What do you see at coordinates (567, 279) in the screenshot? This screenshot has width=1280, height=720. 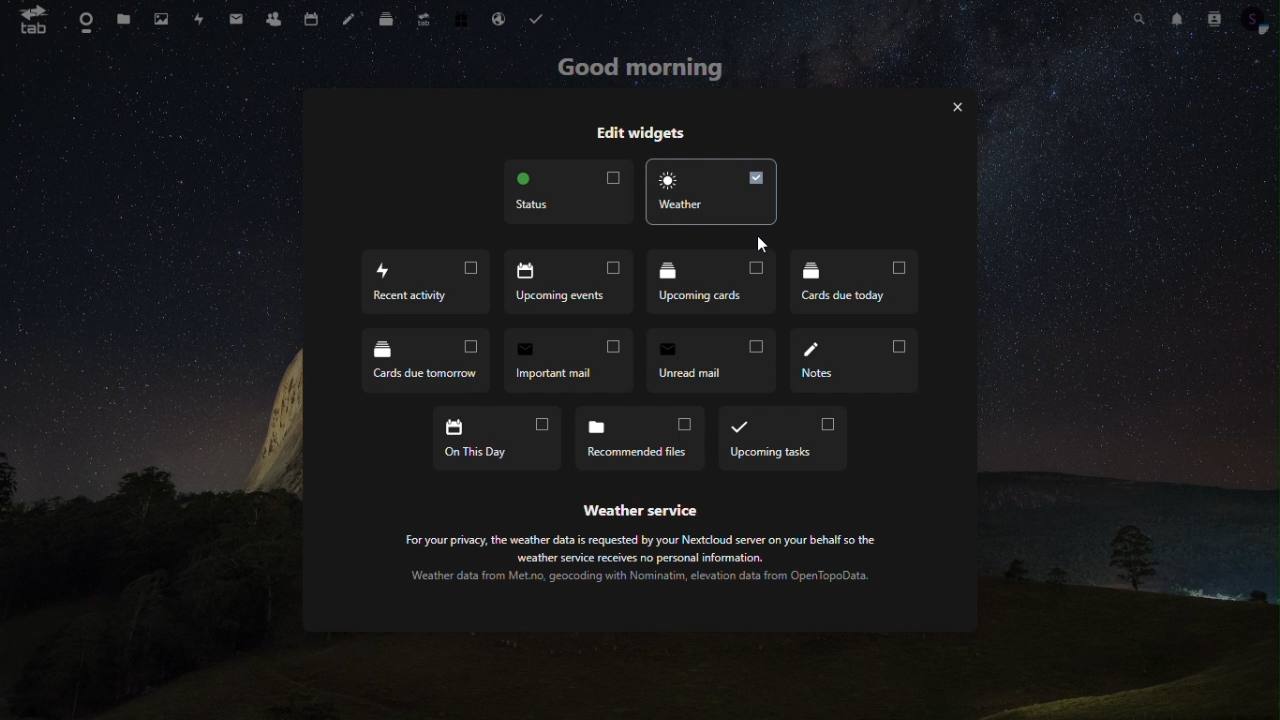 I see `upcoming events` at bounding box center [567, 279].